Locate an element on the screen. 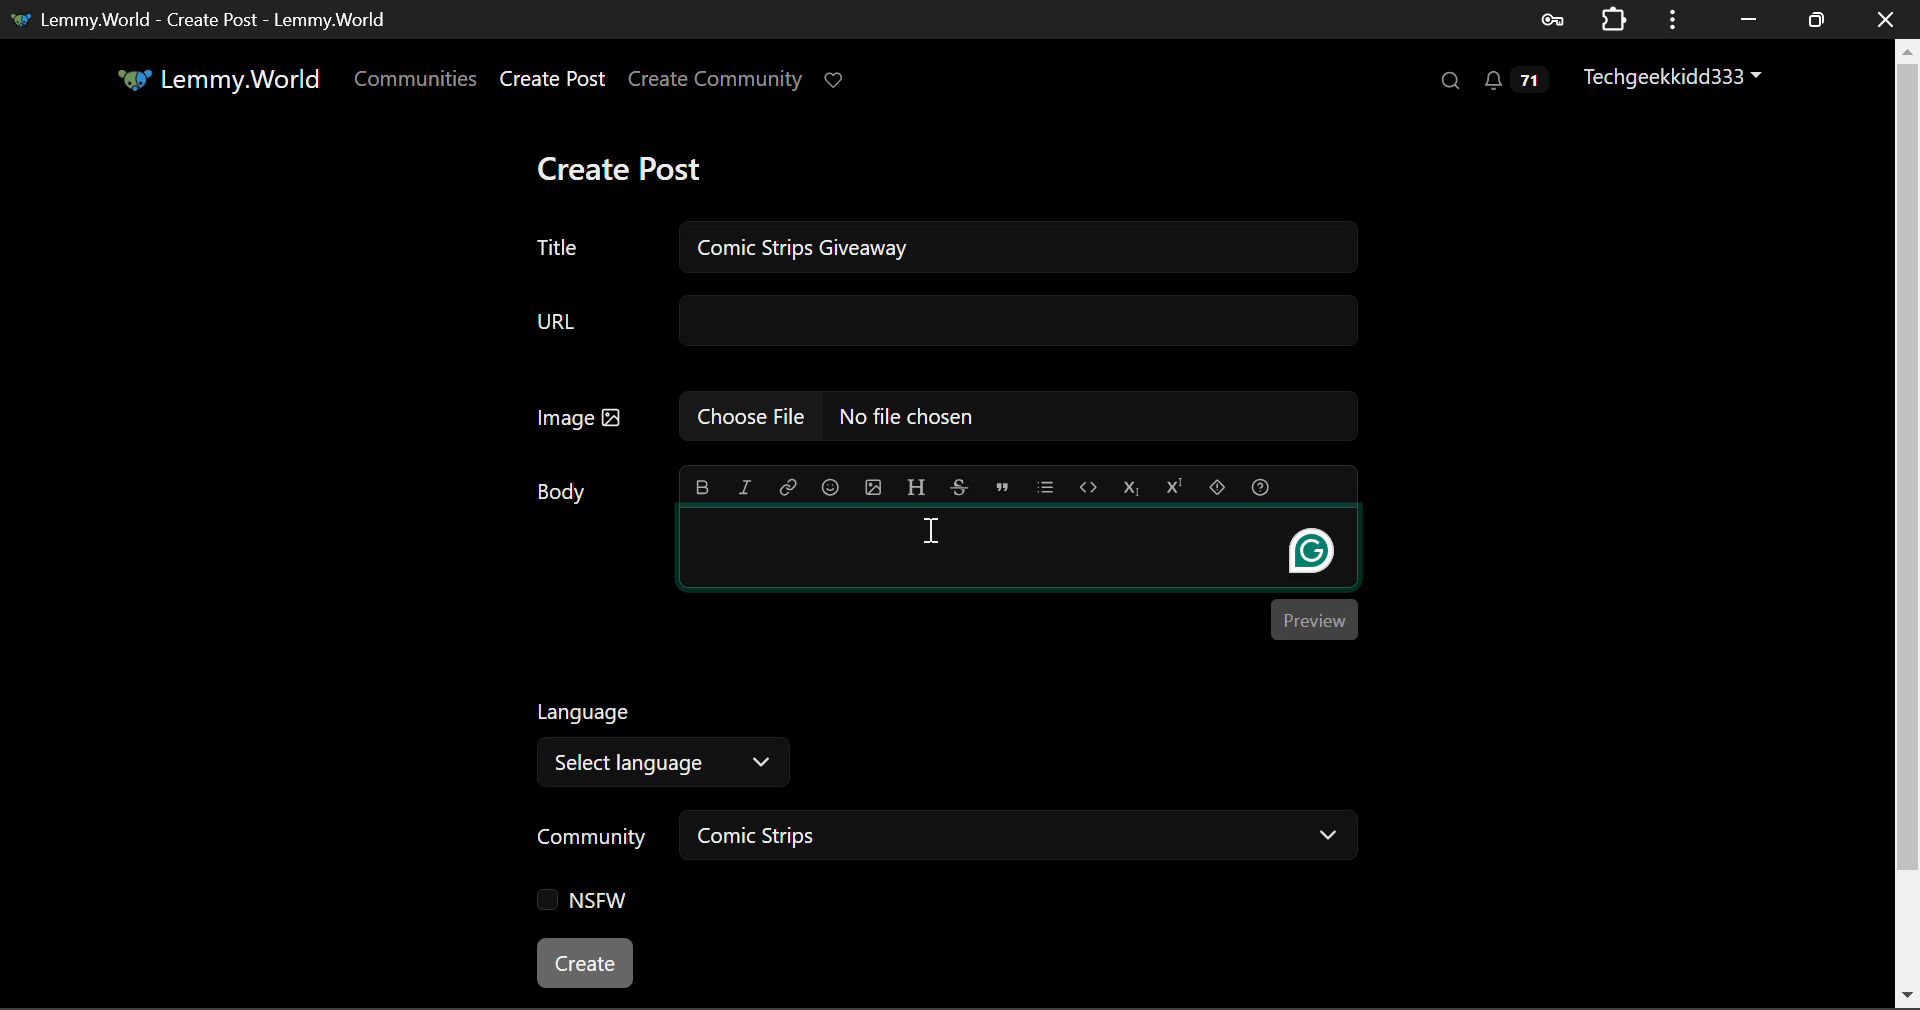 The height and width of the screenshot is (1010, 1920). Preview is located at coordinates (1316, 616).